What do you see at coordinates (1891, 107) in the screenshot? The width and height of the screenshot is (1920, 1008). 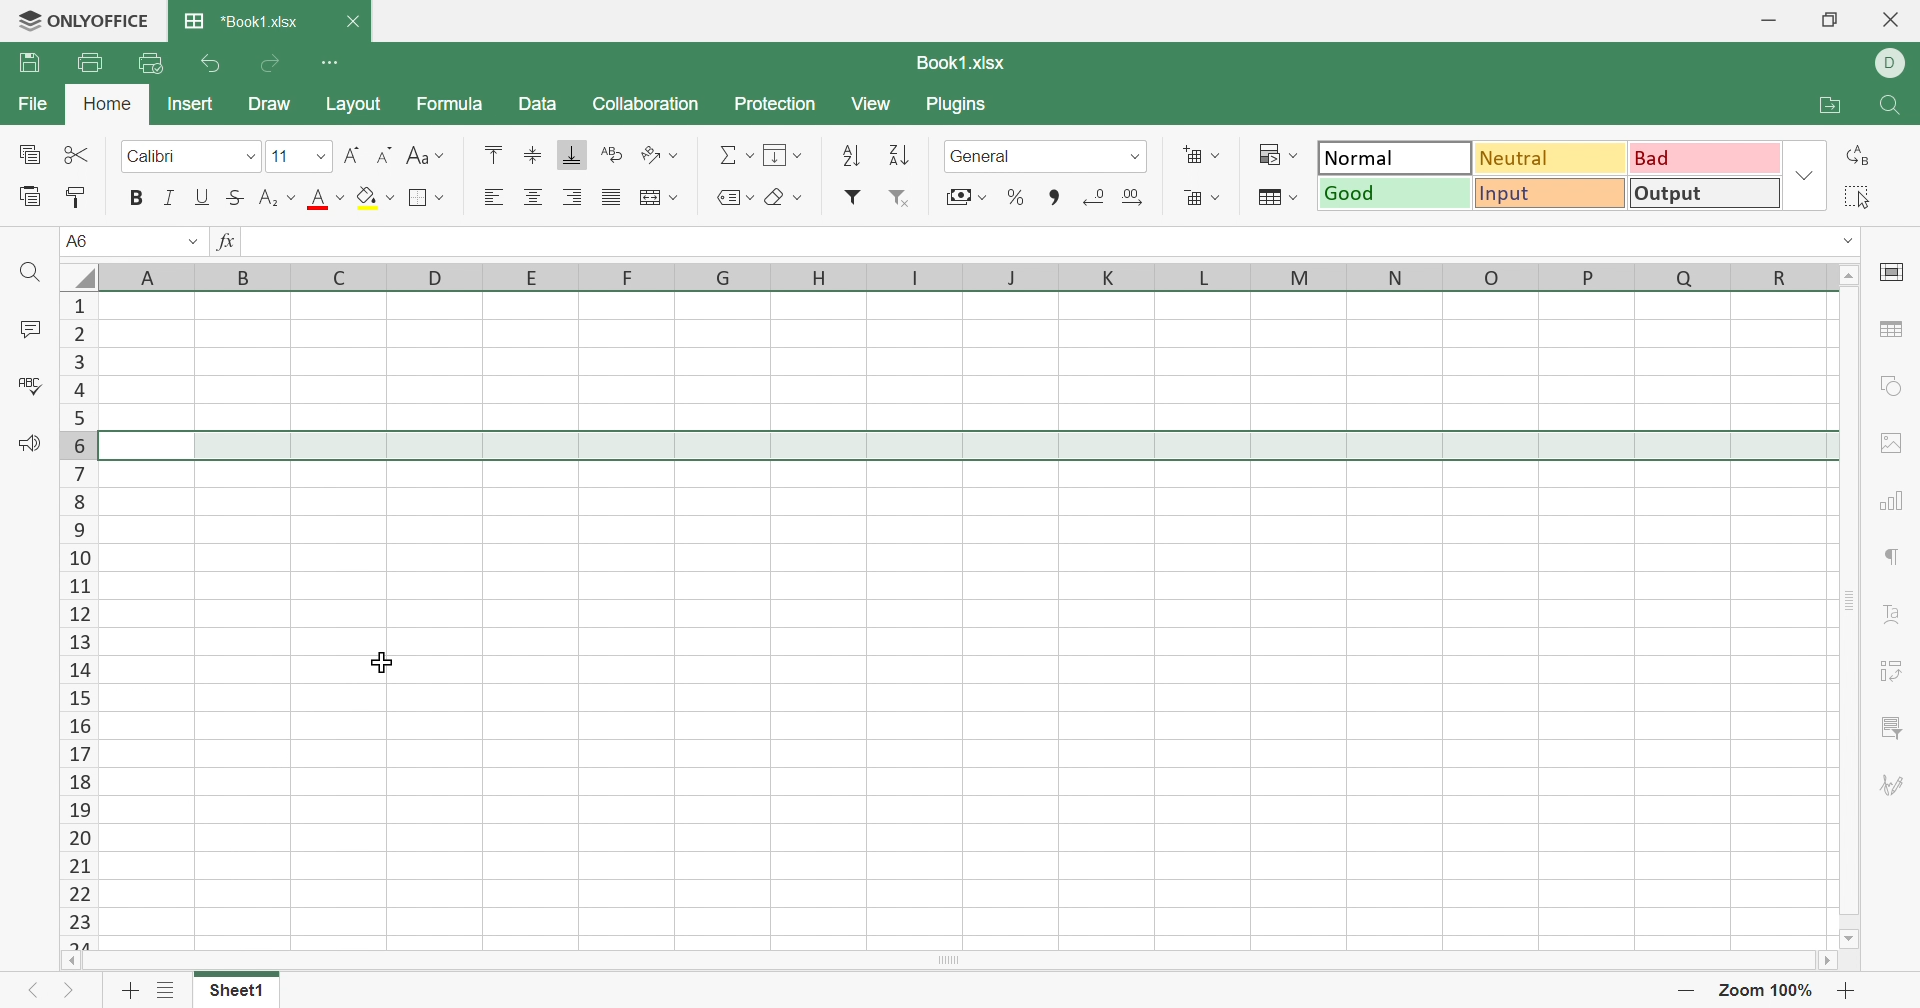 I see `Find` at bounding box center [1891, 107].